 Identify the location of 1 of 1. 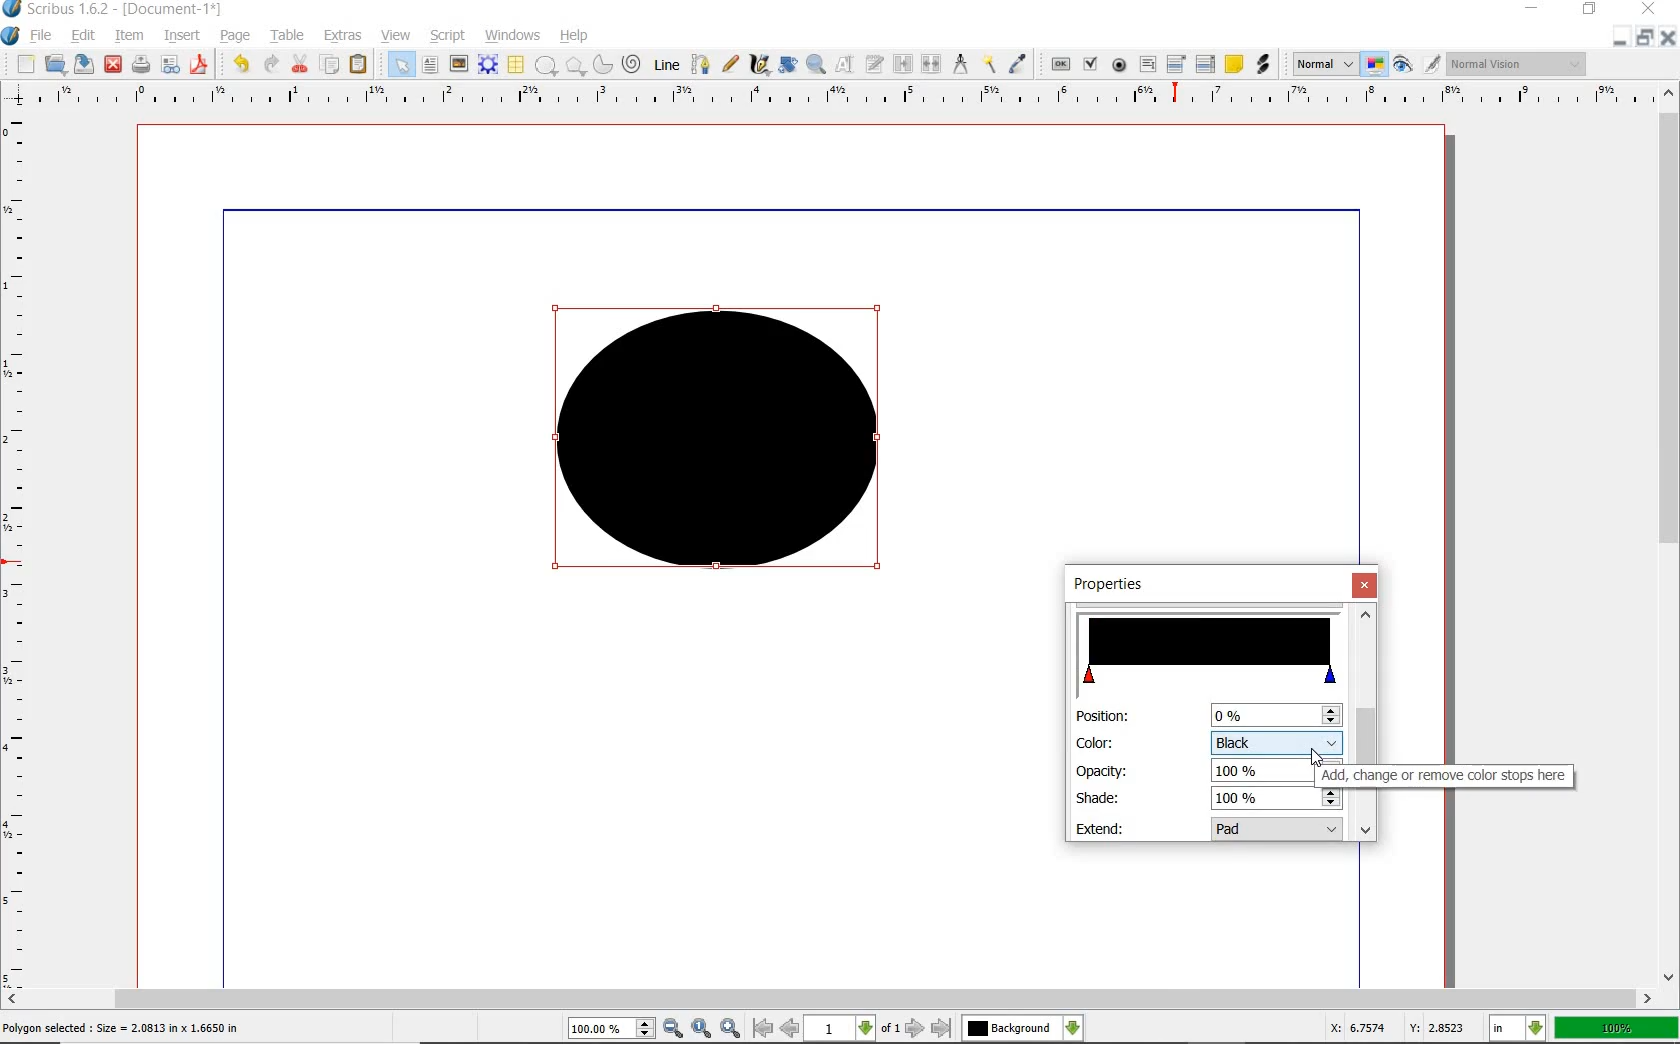
(854, 1028).